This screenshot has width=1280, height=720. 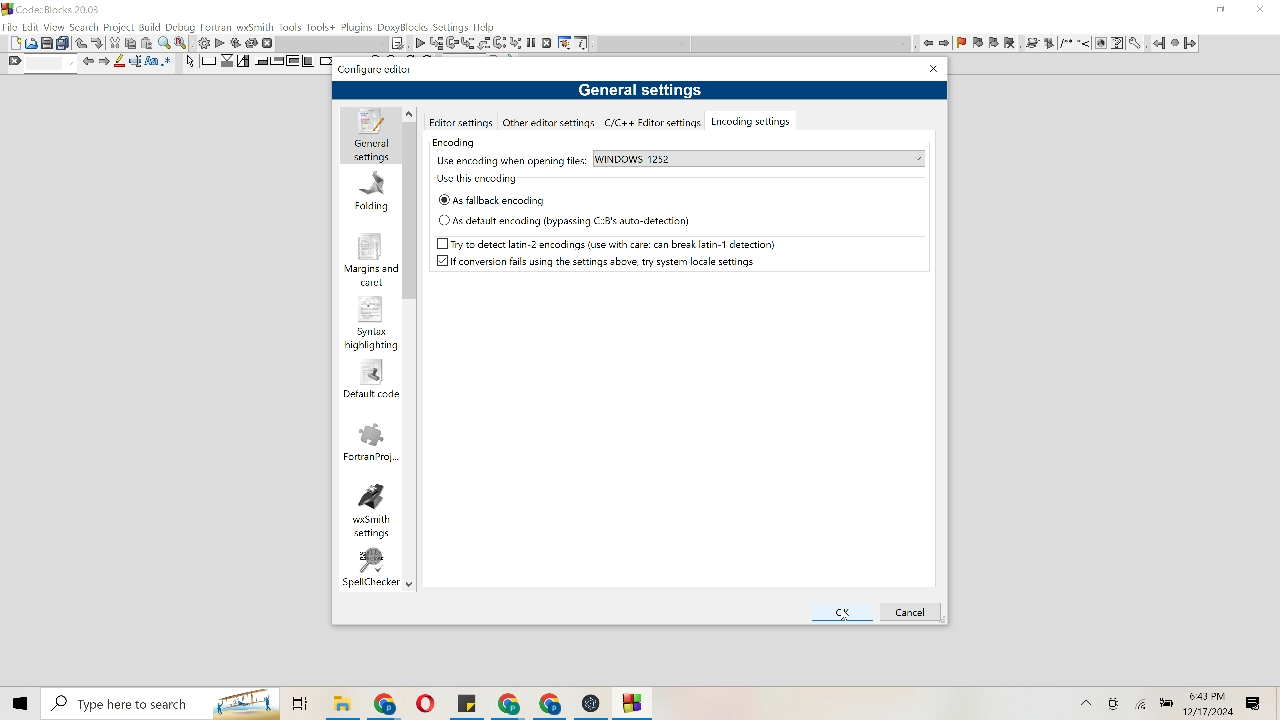 What do you see at coordinates (291, 28) in the screenshot?
I see `Tools` at bounding box center [291, 28].